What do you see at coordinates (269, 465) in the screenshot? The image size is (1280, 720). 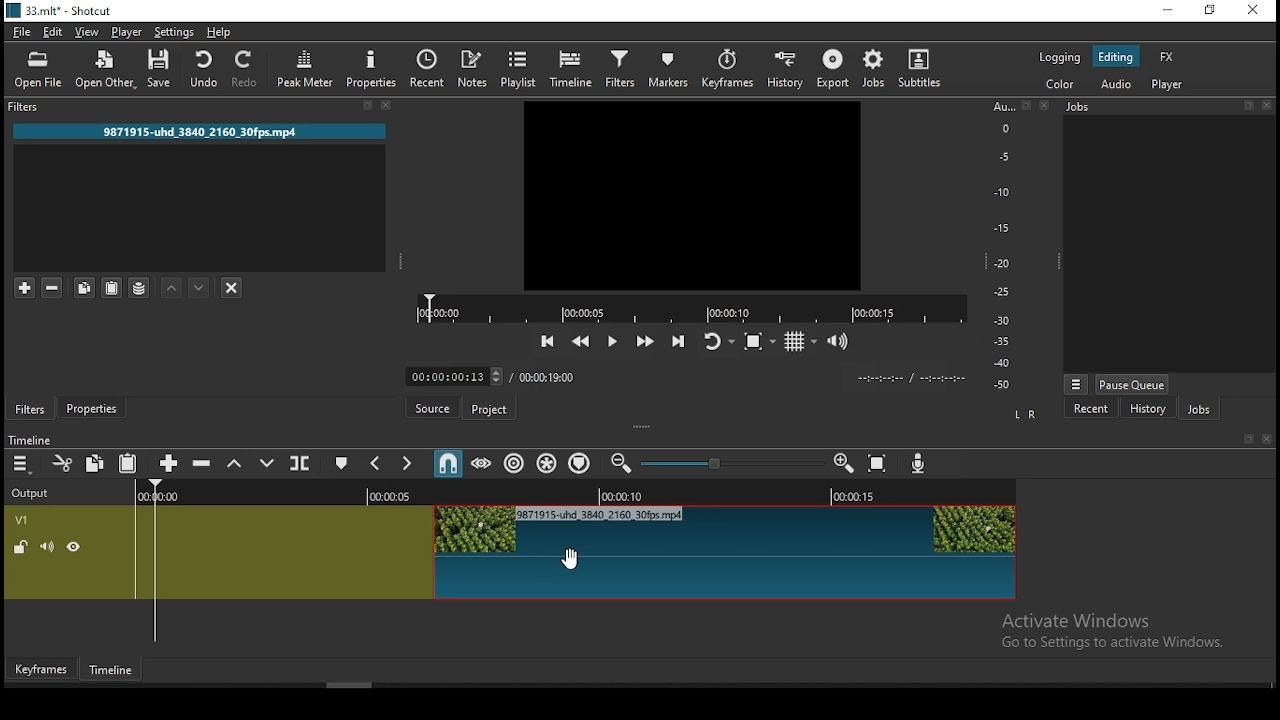 I see `overwrite` at bounding box center [269, 465].